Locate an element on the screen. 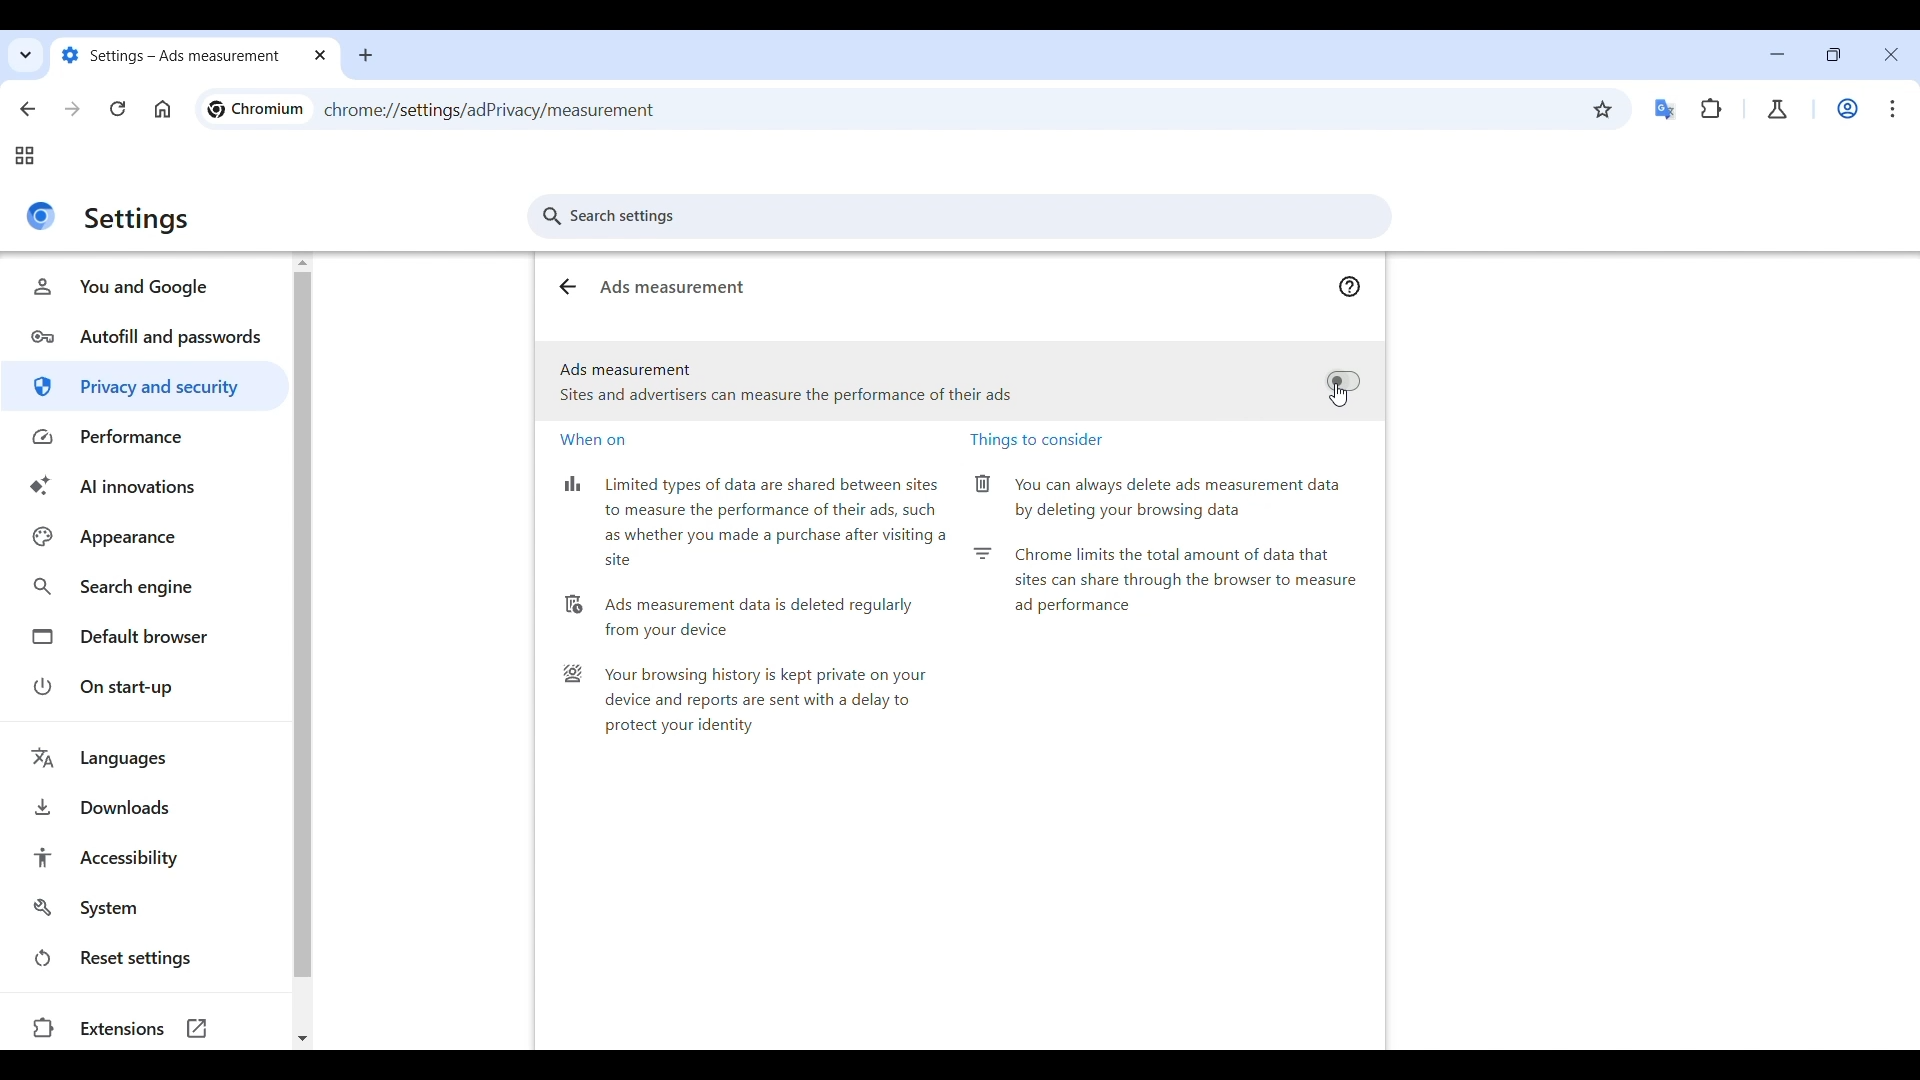  You and Google is located at coordinates (146, 287).